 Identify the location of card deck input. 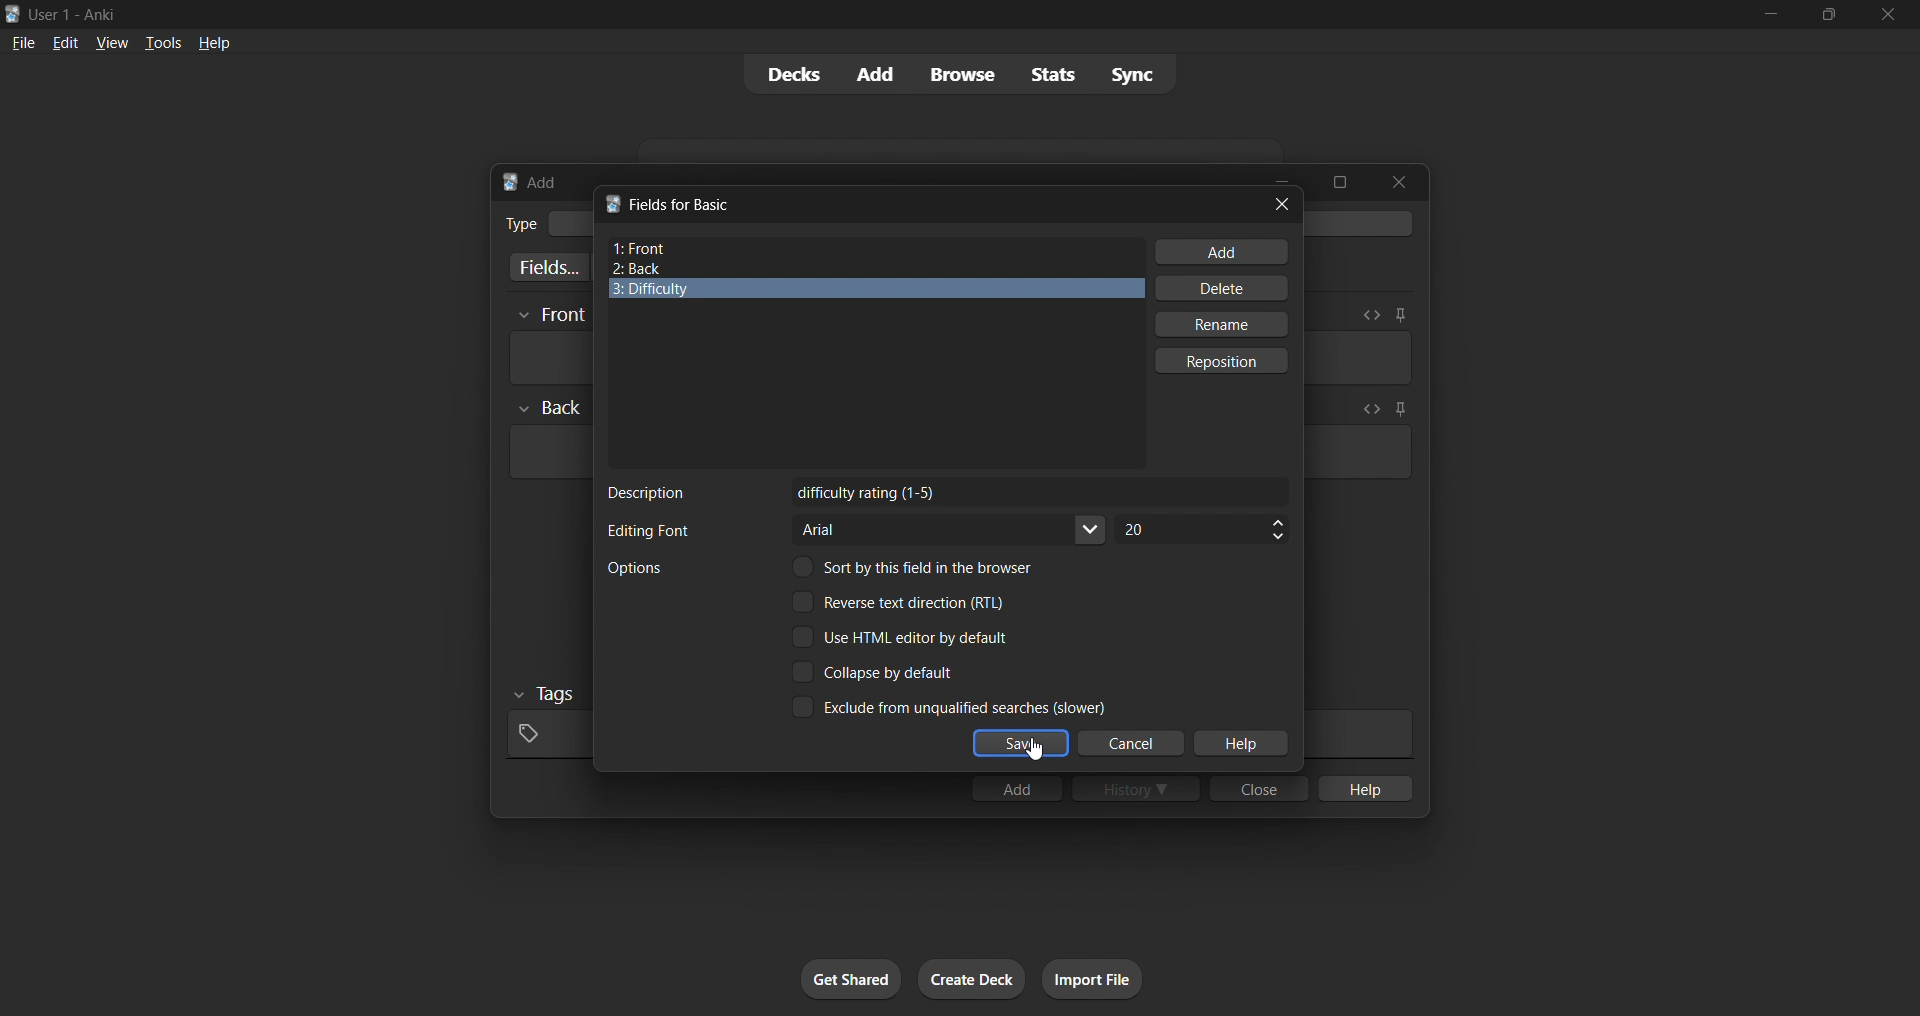
(1362, 223).